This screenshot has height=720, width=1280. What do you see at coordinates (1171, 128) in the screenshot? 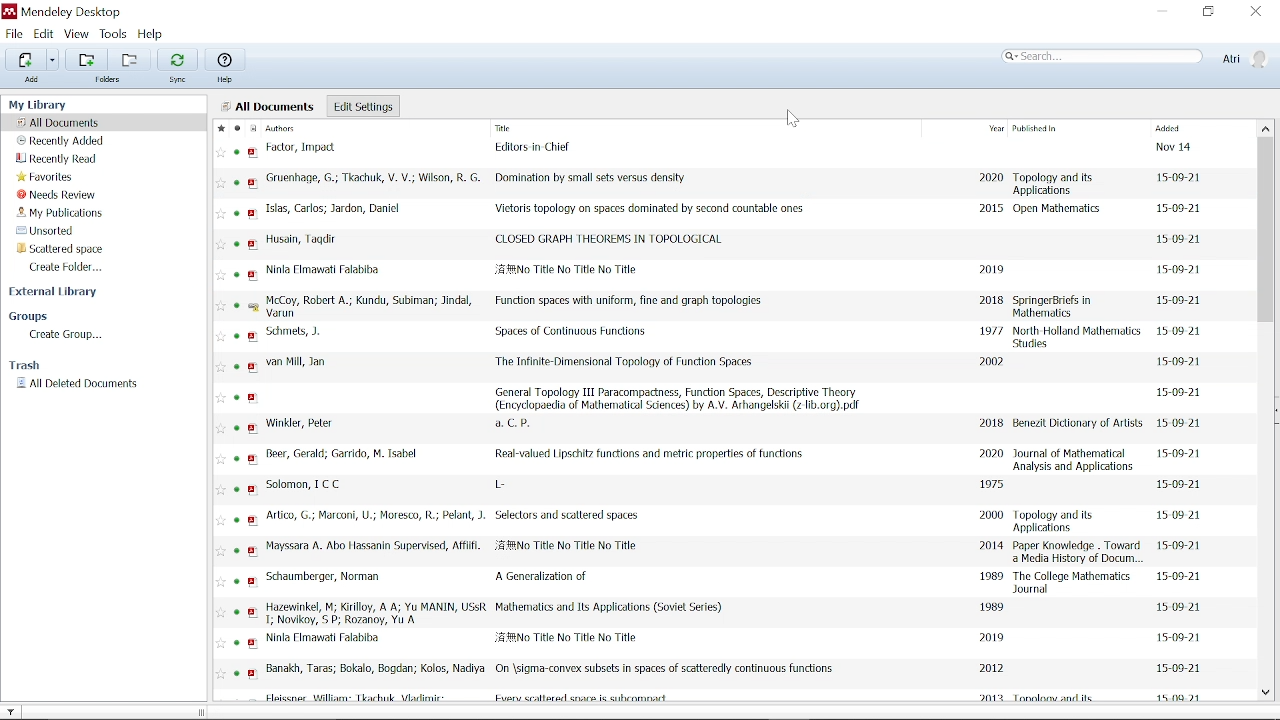
I see `Added` at bounding box center [1171, 128].